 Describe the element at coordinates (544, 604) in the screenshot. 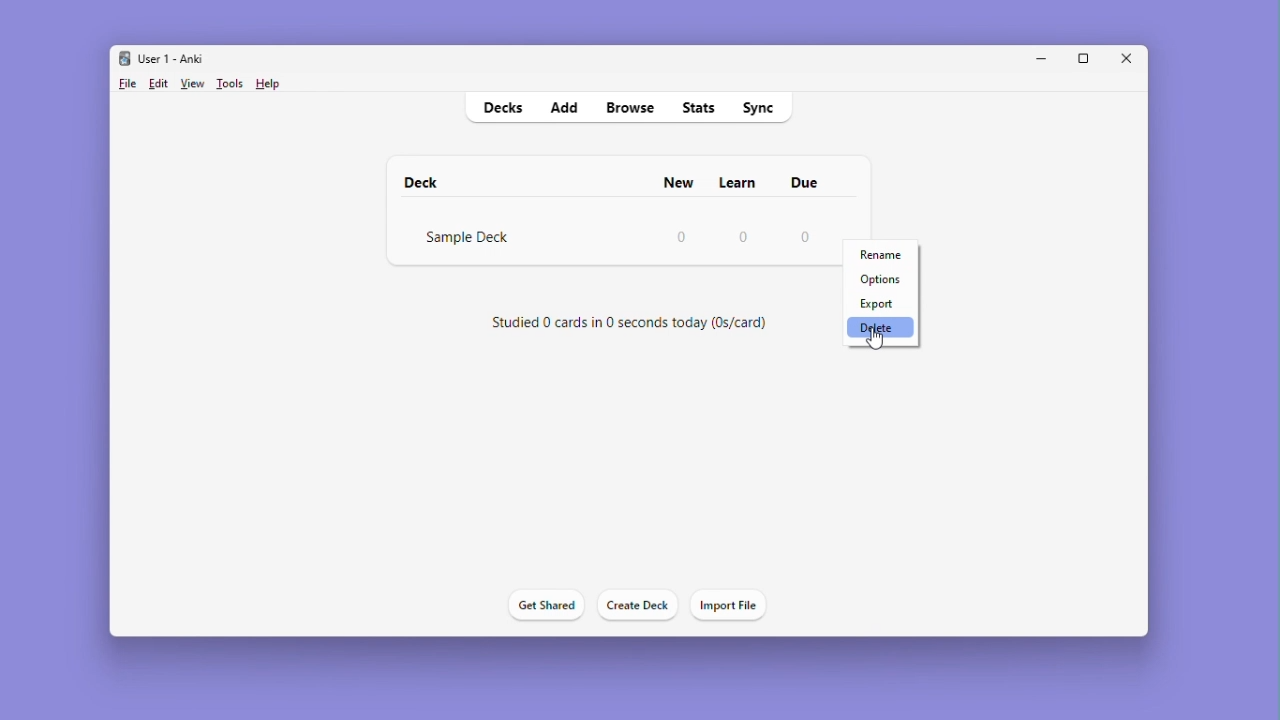

I see `Get shared` at that location.